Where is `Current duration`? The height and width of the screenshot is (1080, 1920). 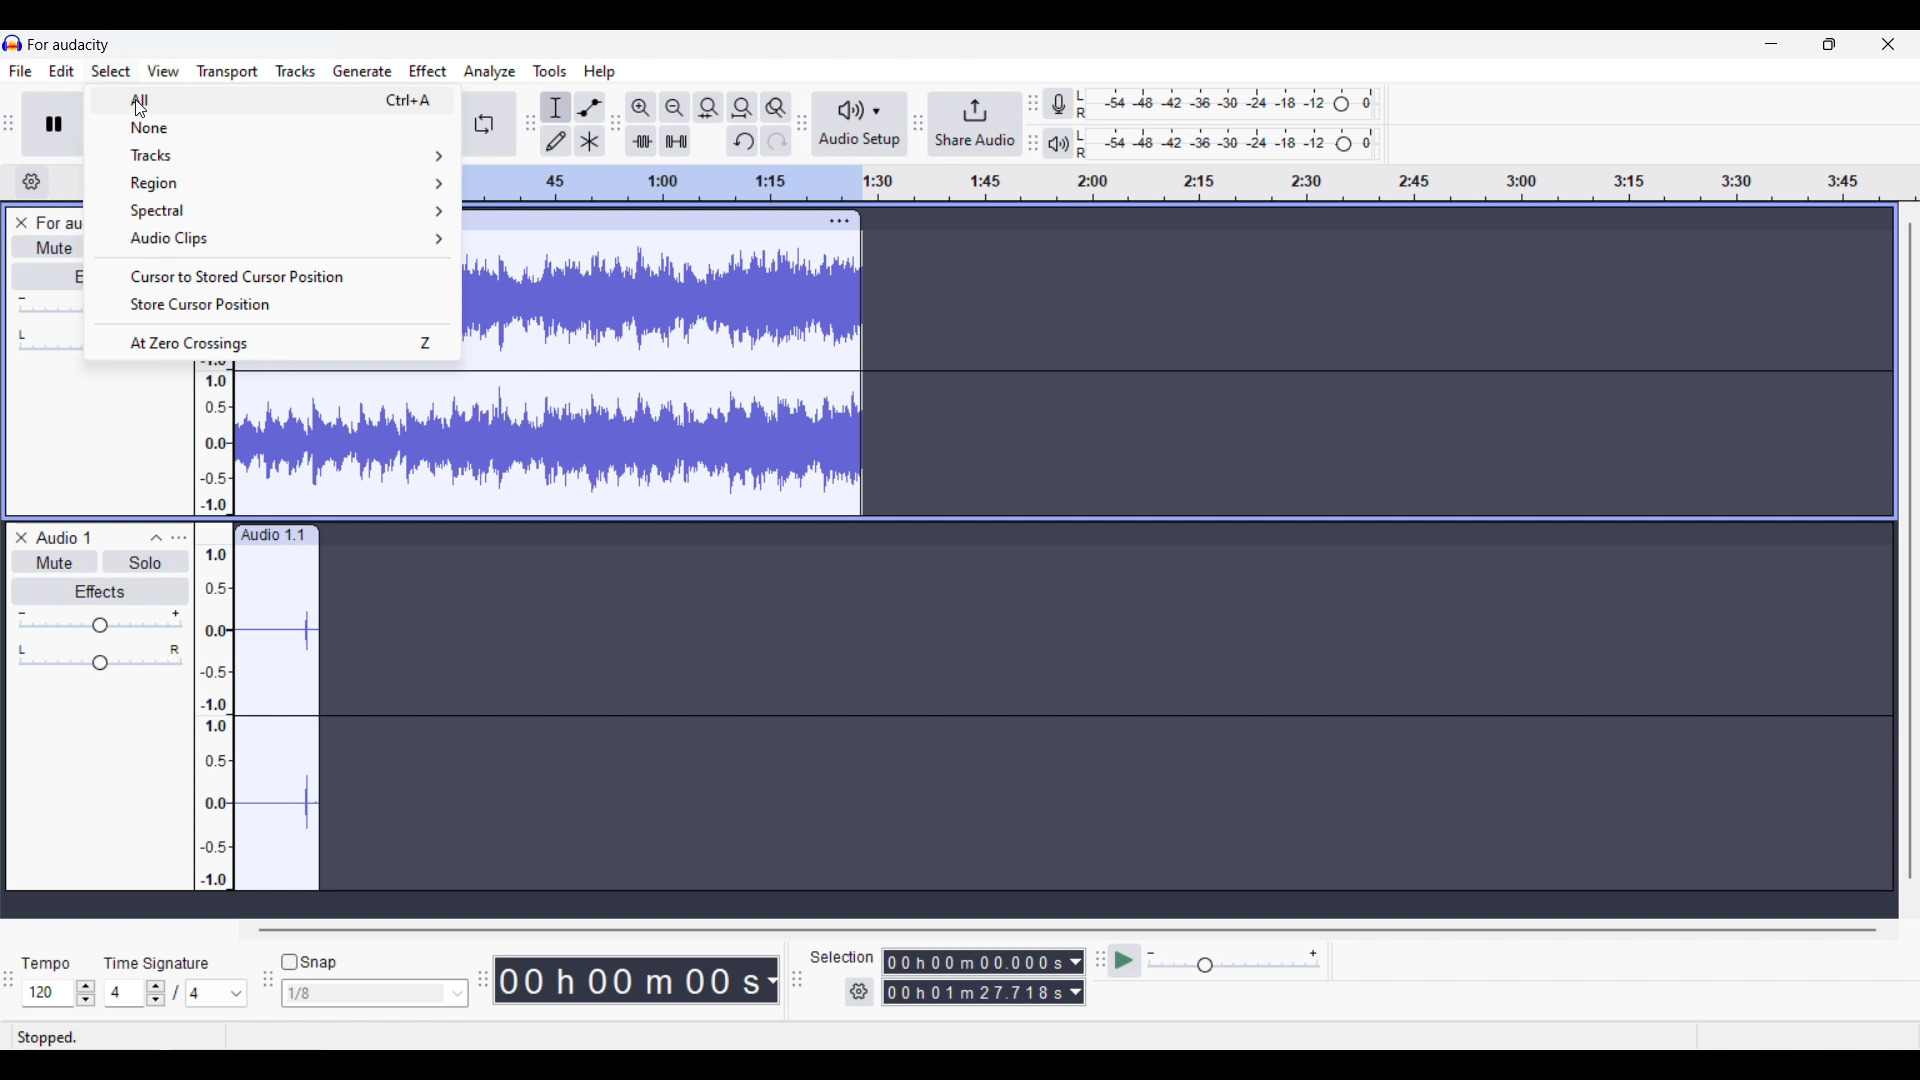 Current duration is located at coordinates (628, 980).